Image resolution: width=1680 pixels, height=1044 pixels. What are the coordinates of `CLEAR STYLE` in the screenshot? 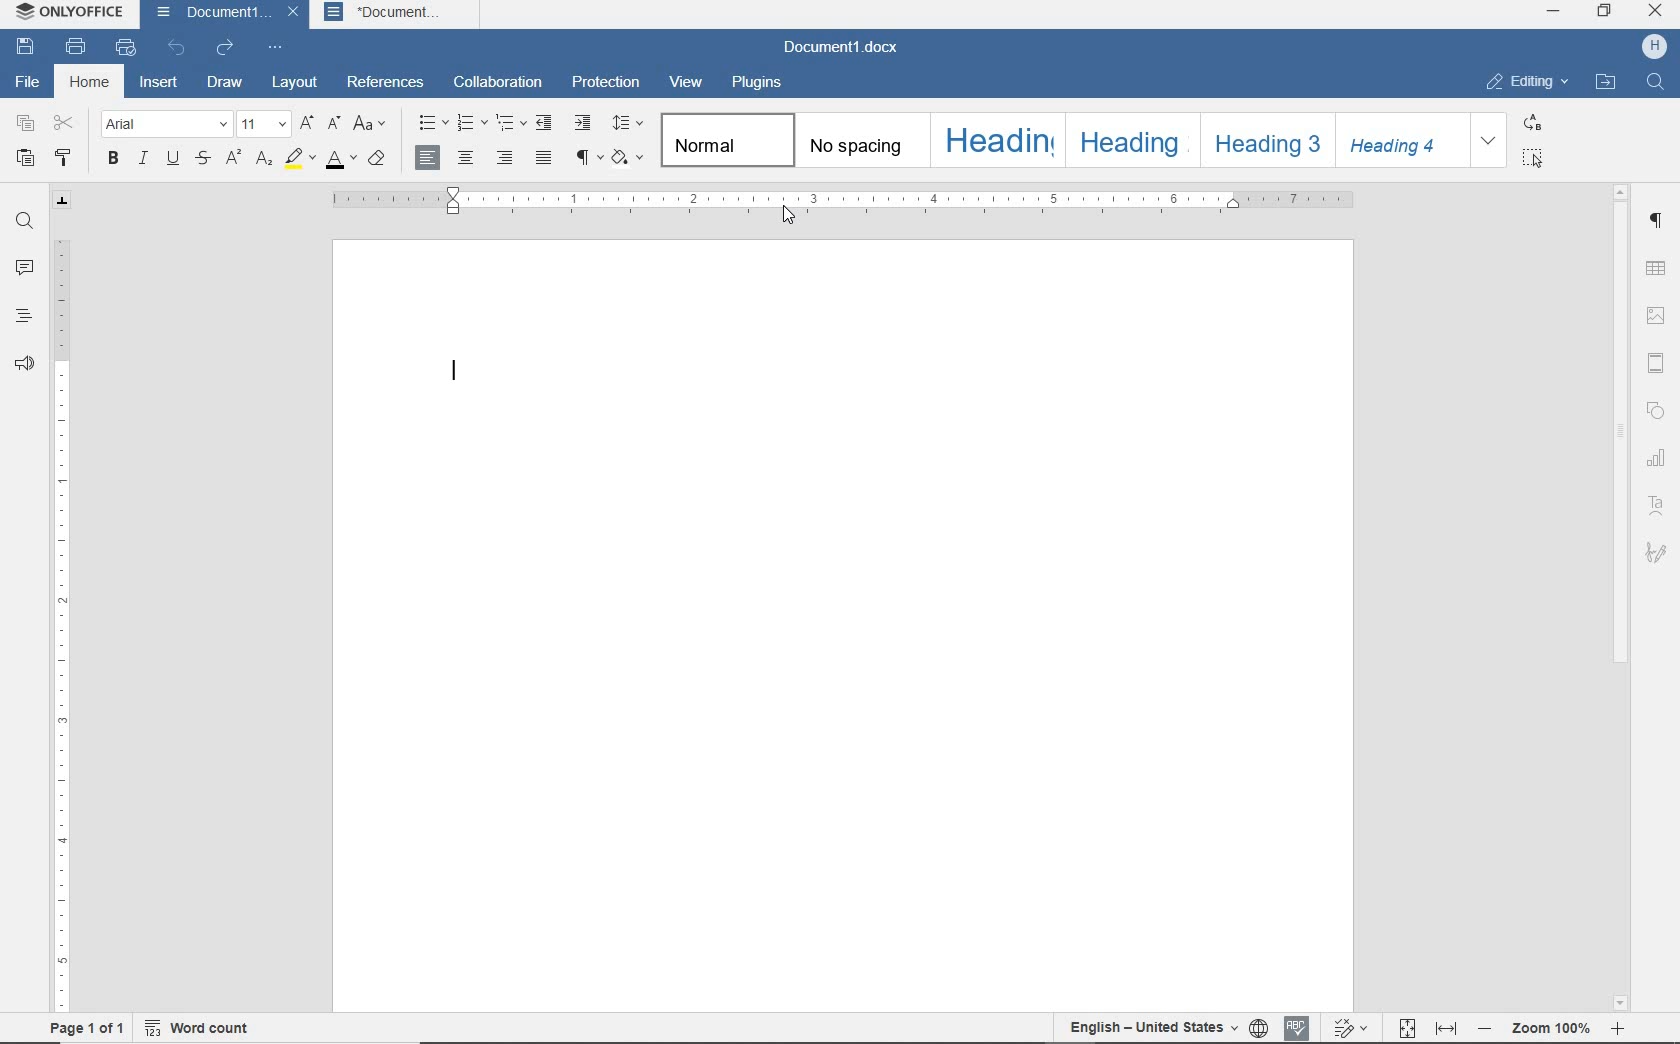 It's located at (377, 160).